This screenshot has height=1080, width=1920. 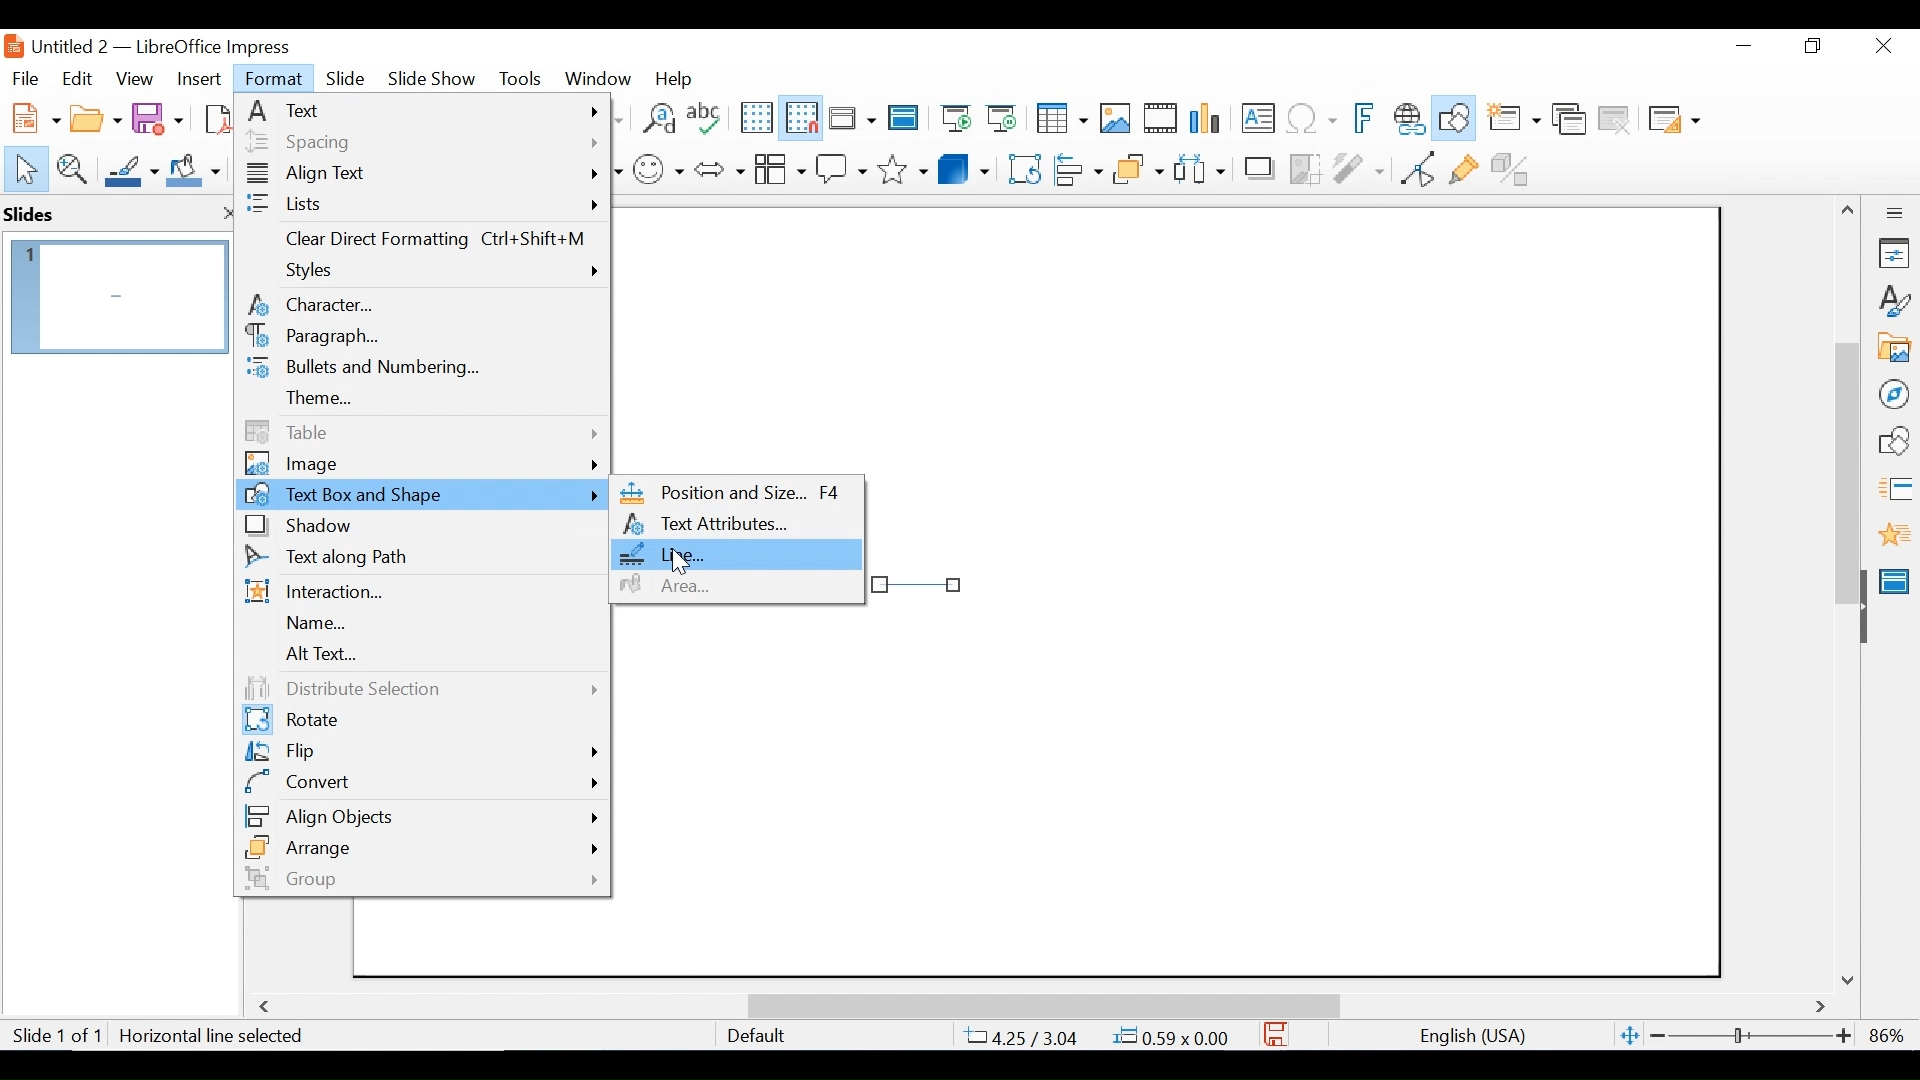 I want to click on Tools, so click(x=520, y=78).